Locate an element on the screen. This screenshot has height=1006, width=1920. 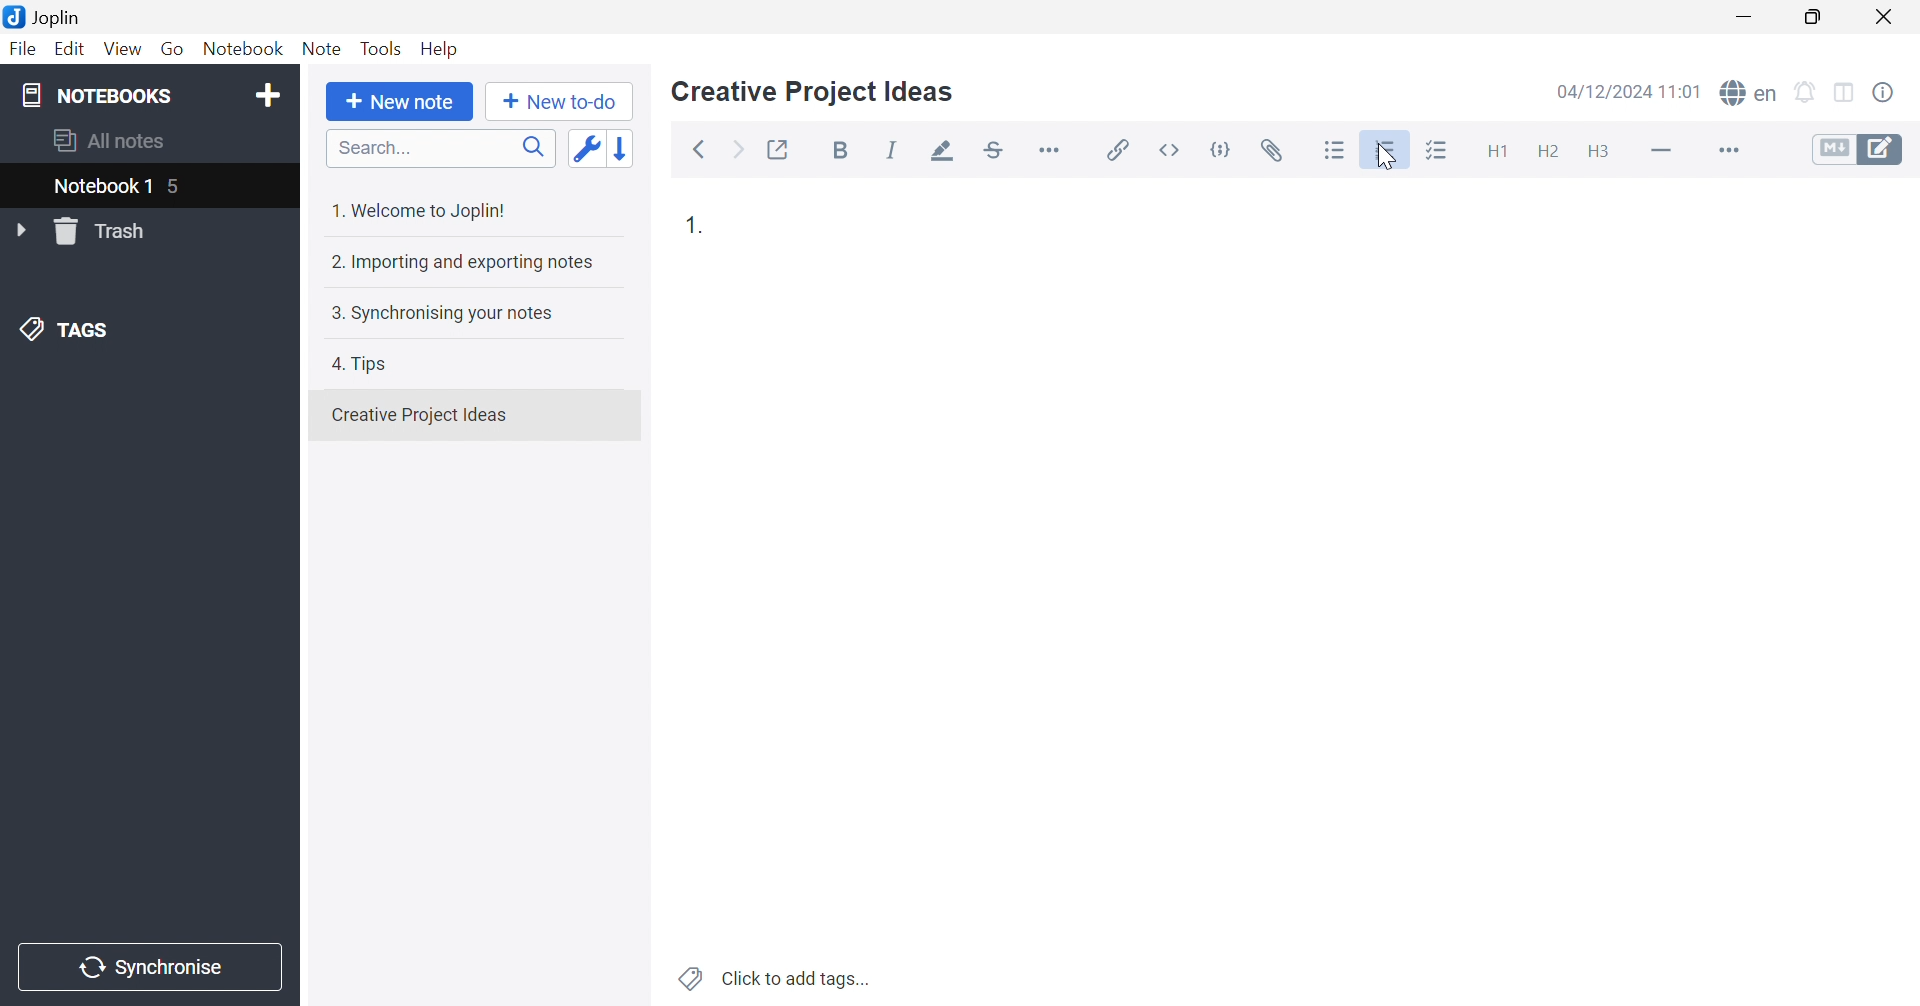
Notebook is located at coordinates (247, 52).